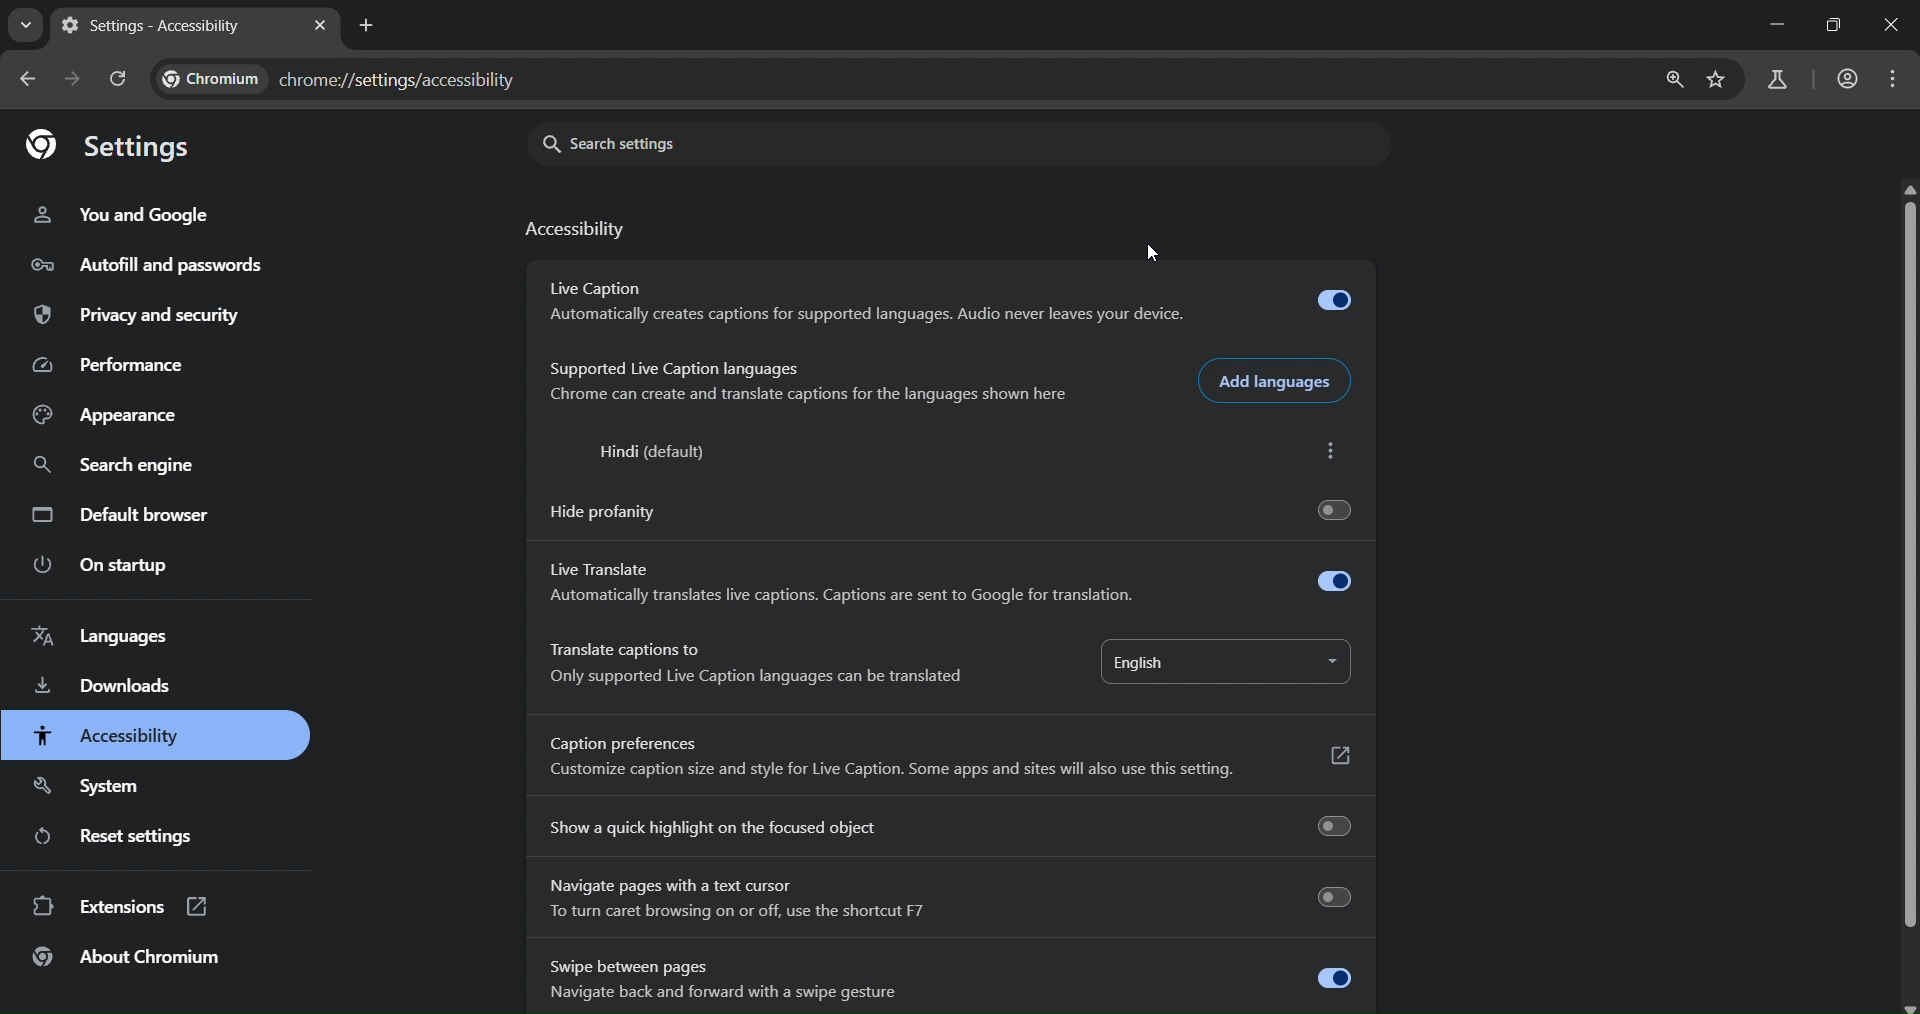 This screenshot has width=1920, height=1014. What do you see at coordinates (106, 689) in the screenshot?
I see `downloads` at bounding box center [106, 689].